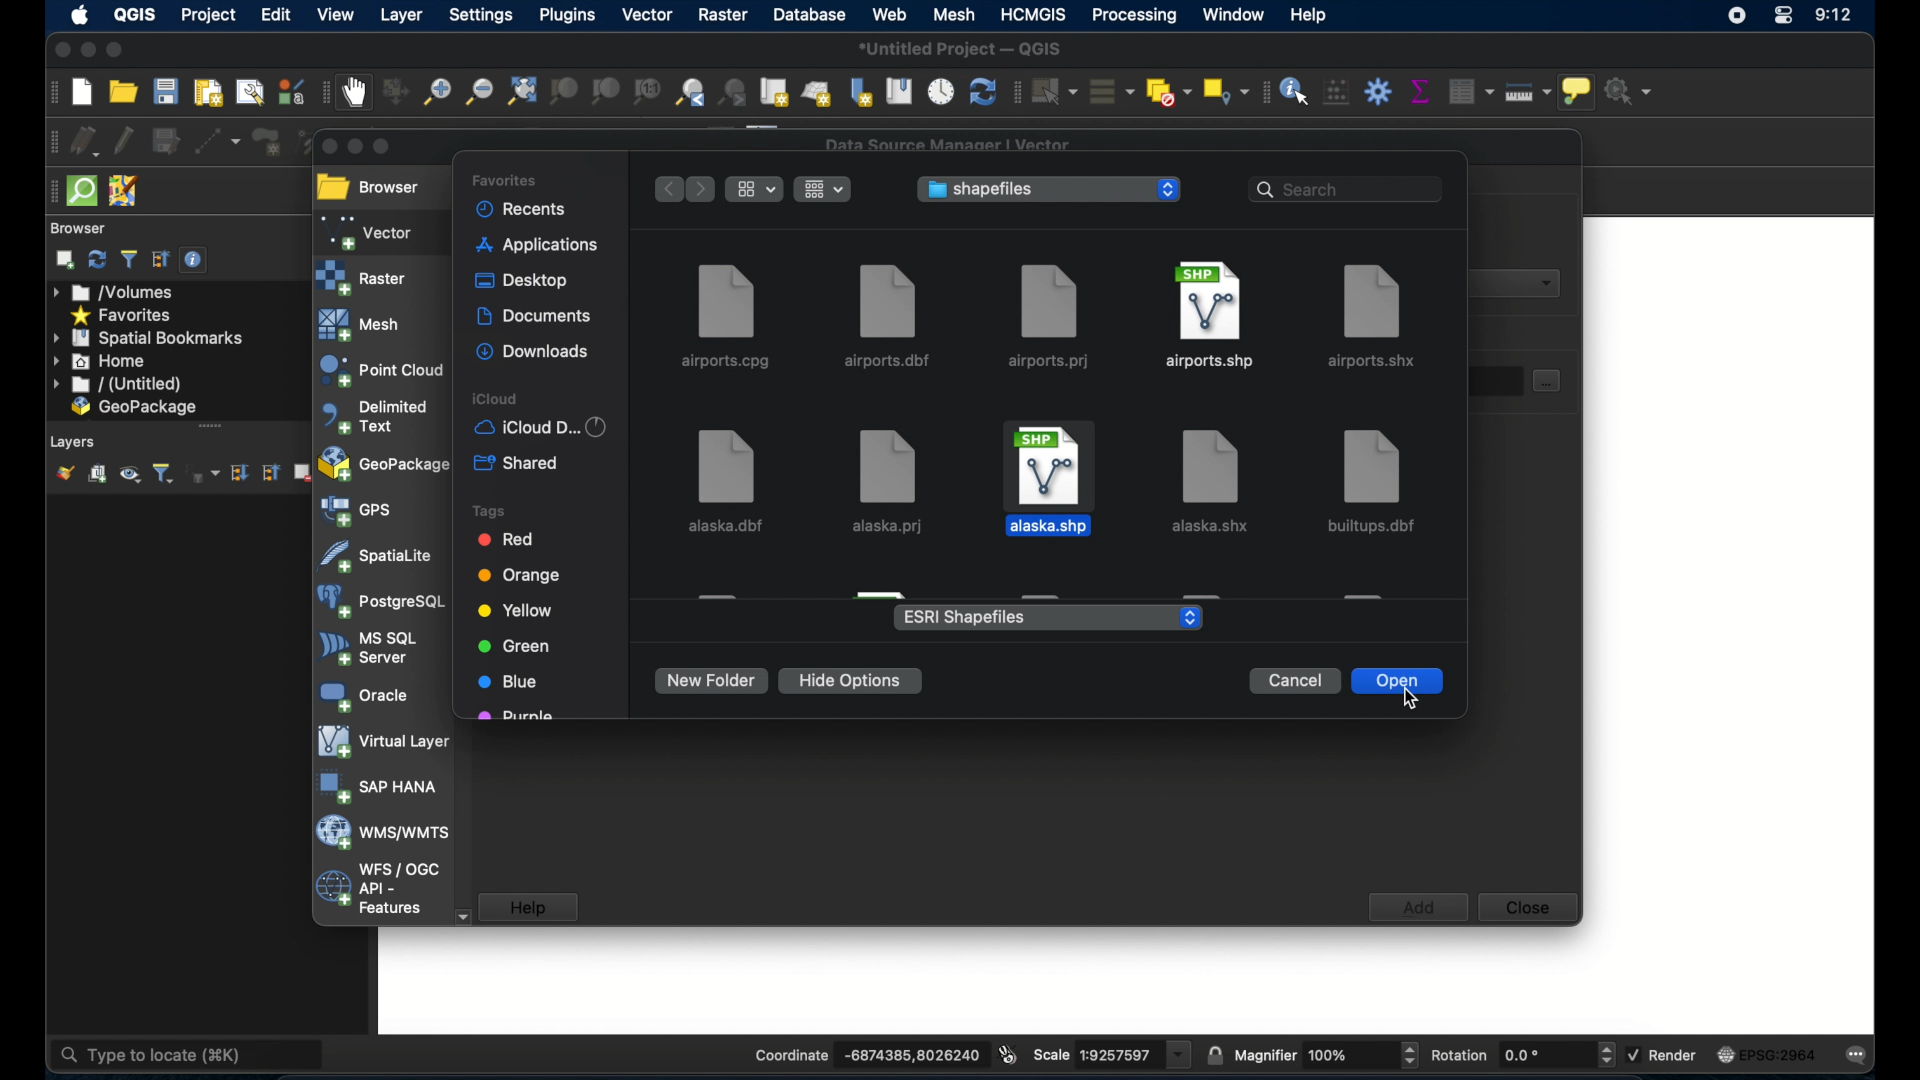 Image resolution: width=1920 pixels, height=1080 pixels. Describe the element at coordinates (719, 16) in the screenshot. I see `raster` at that location.